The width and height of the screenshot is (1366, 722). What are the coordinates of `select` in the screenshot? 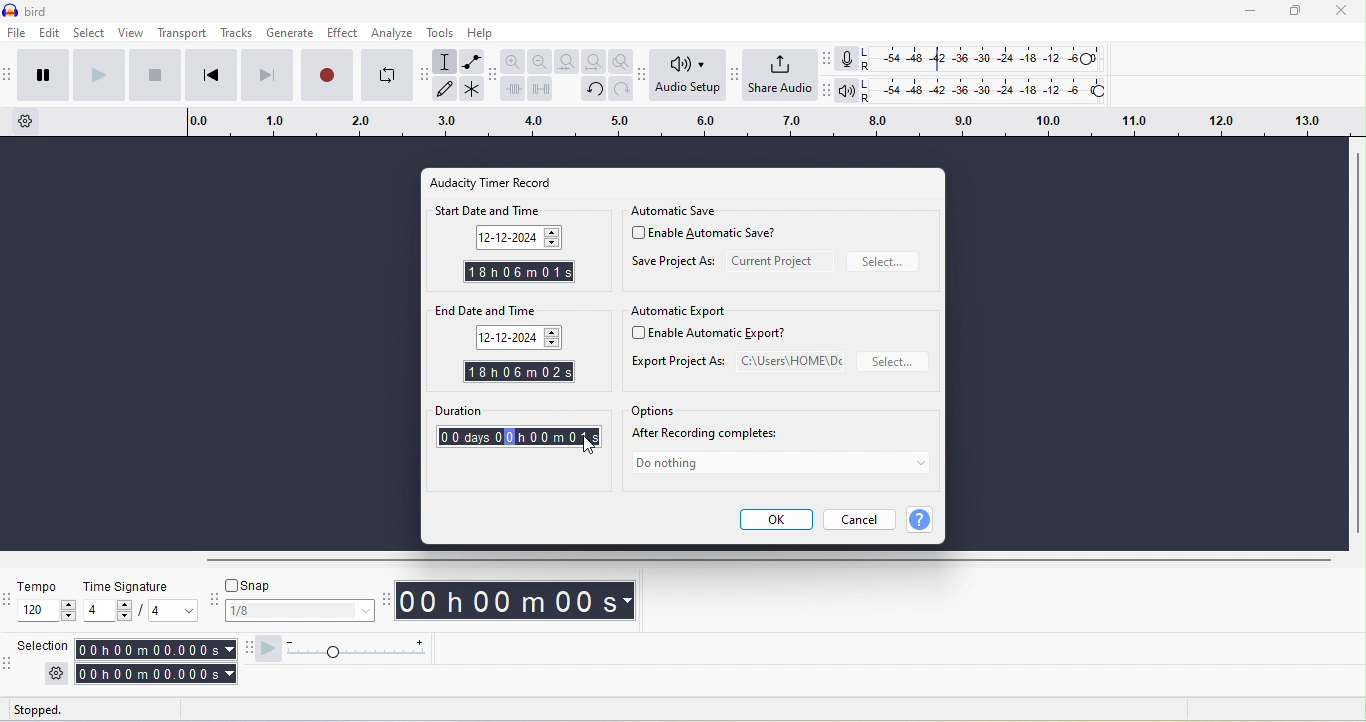 It's located at (894, 363).